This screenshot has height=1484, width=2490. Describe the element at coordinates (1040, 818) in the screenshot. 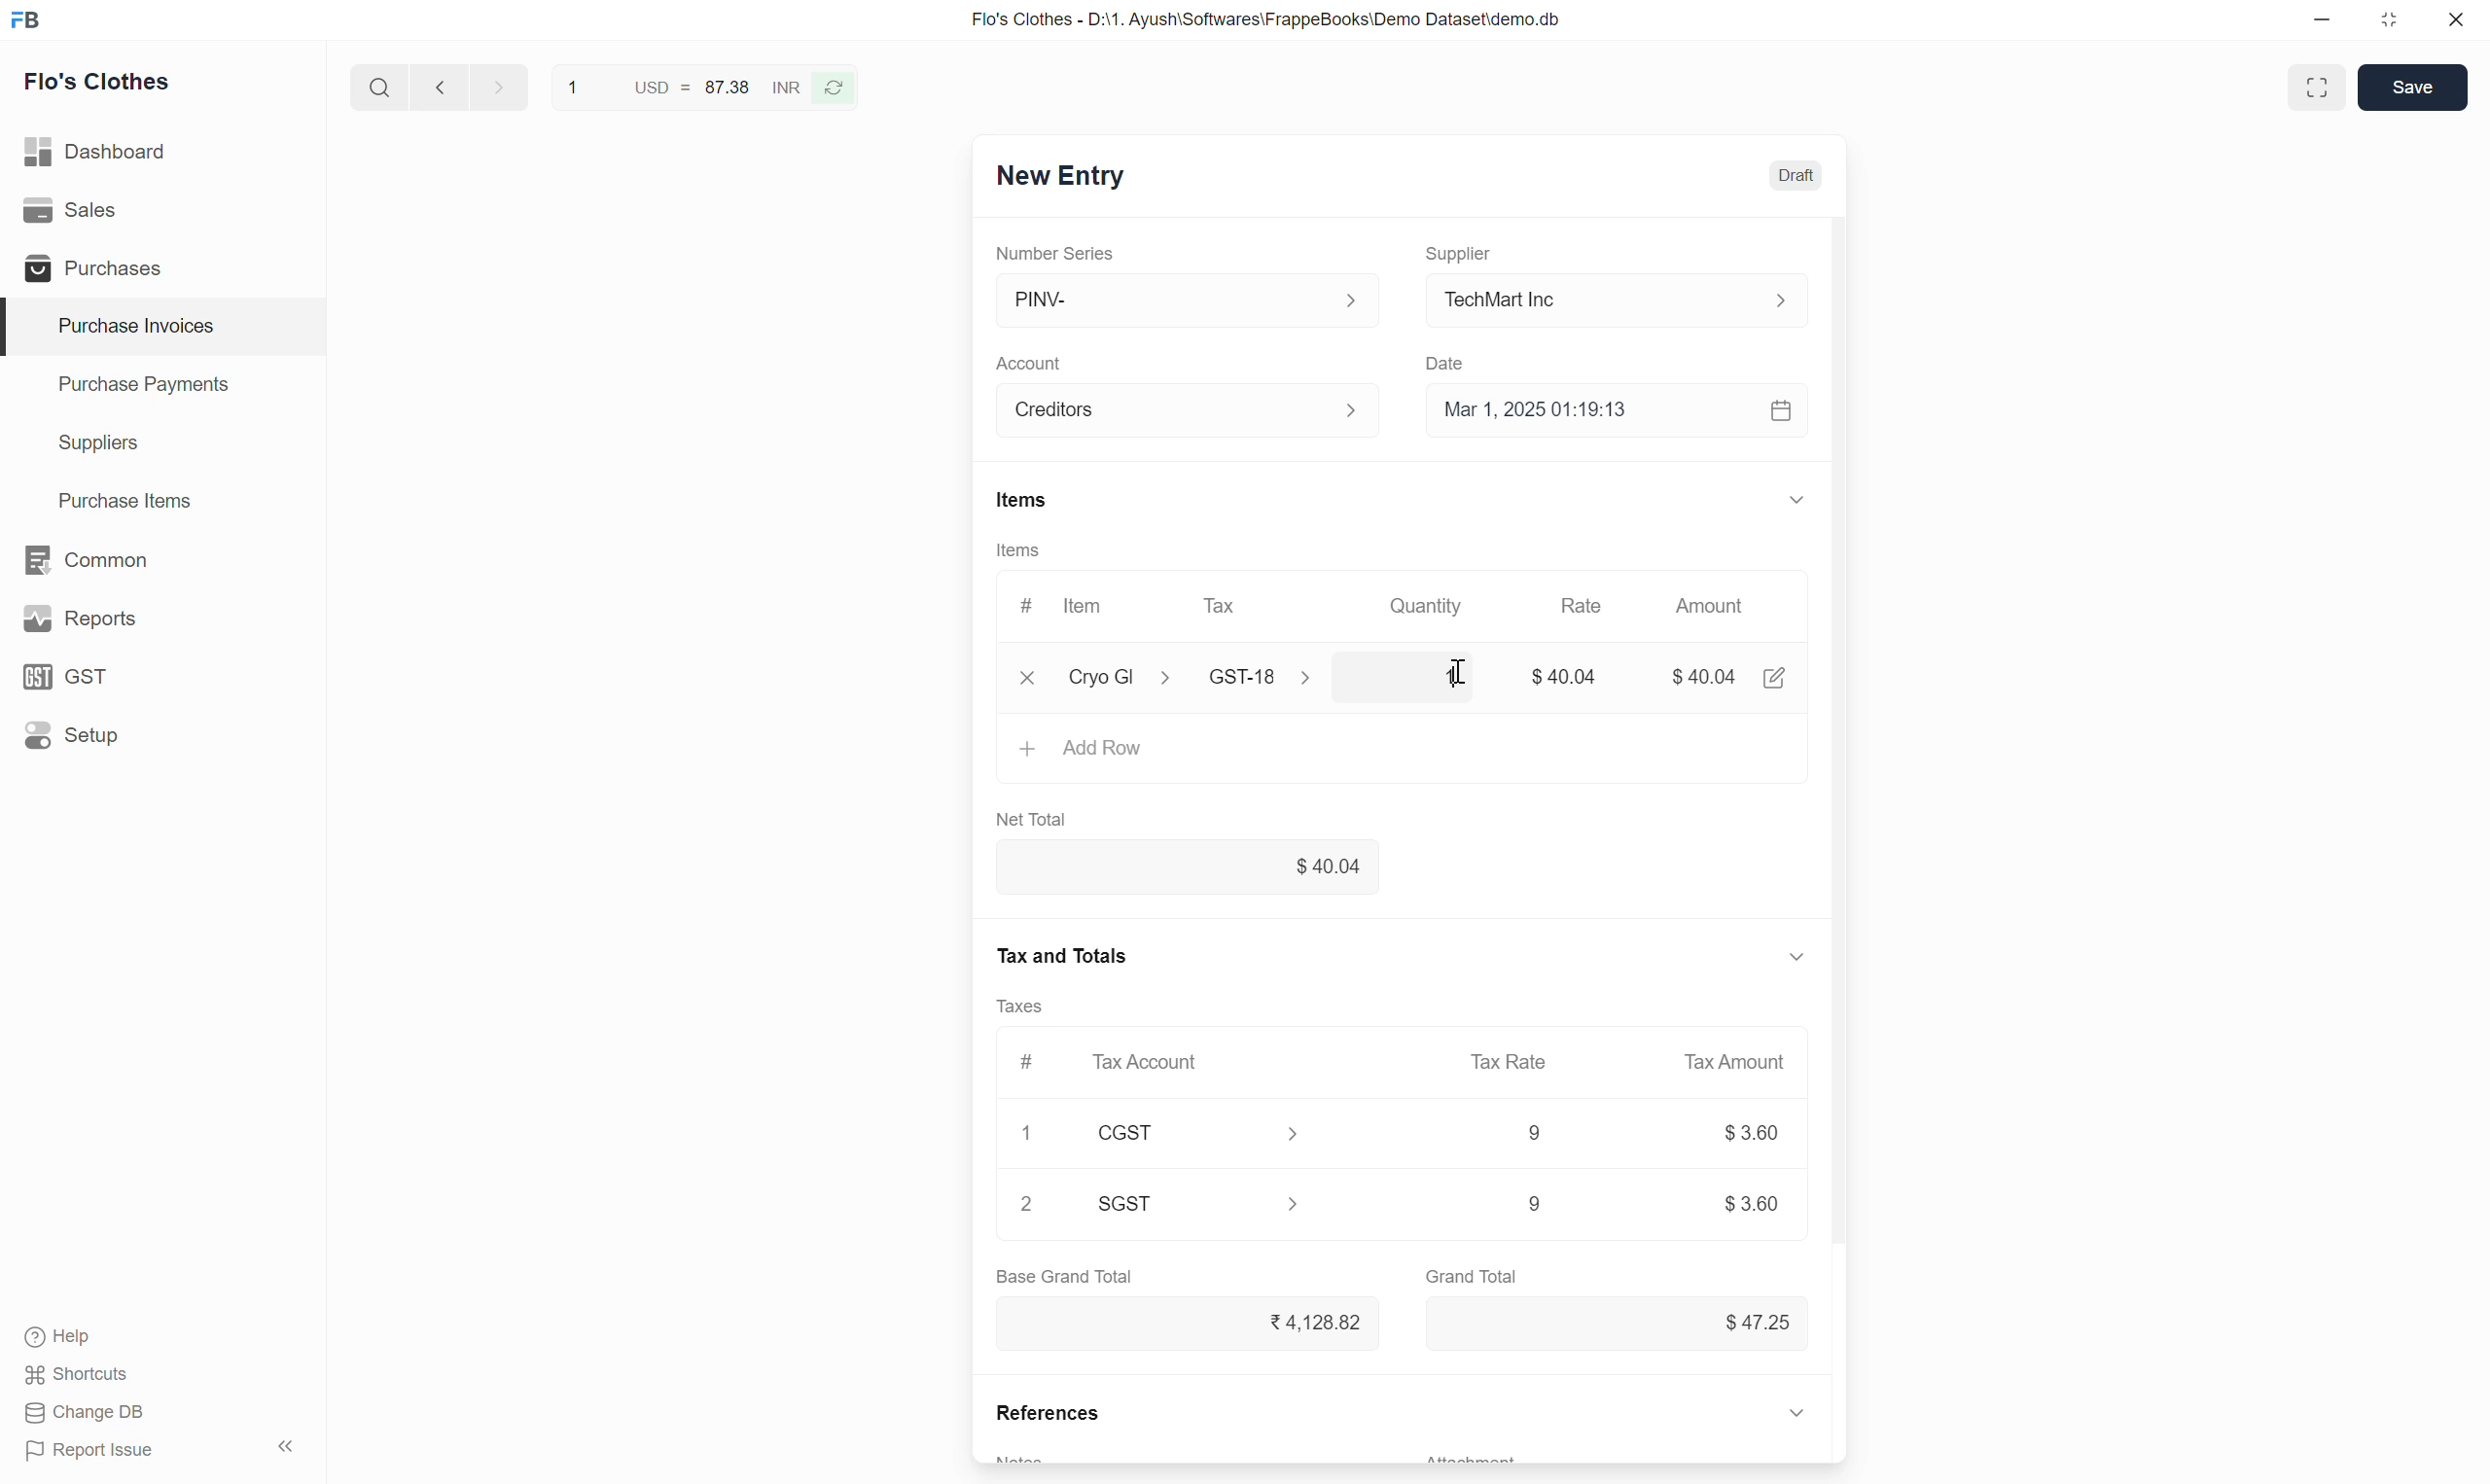

I see `Net Total` at that location.